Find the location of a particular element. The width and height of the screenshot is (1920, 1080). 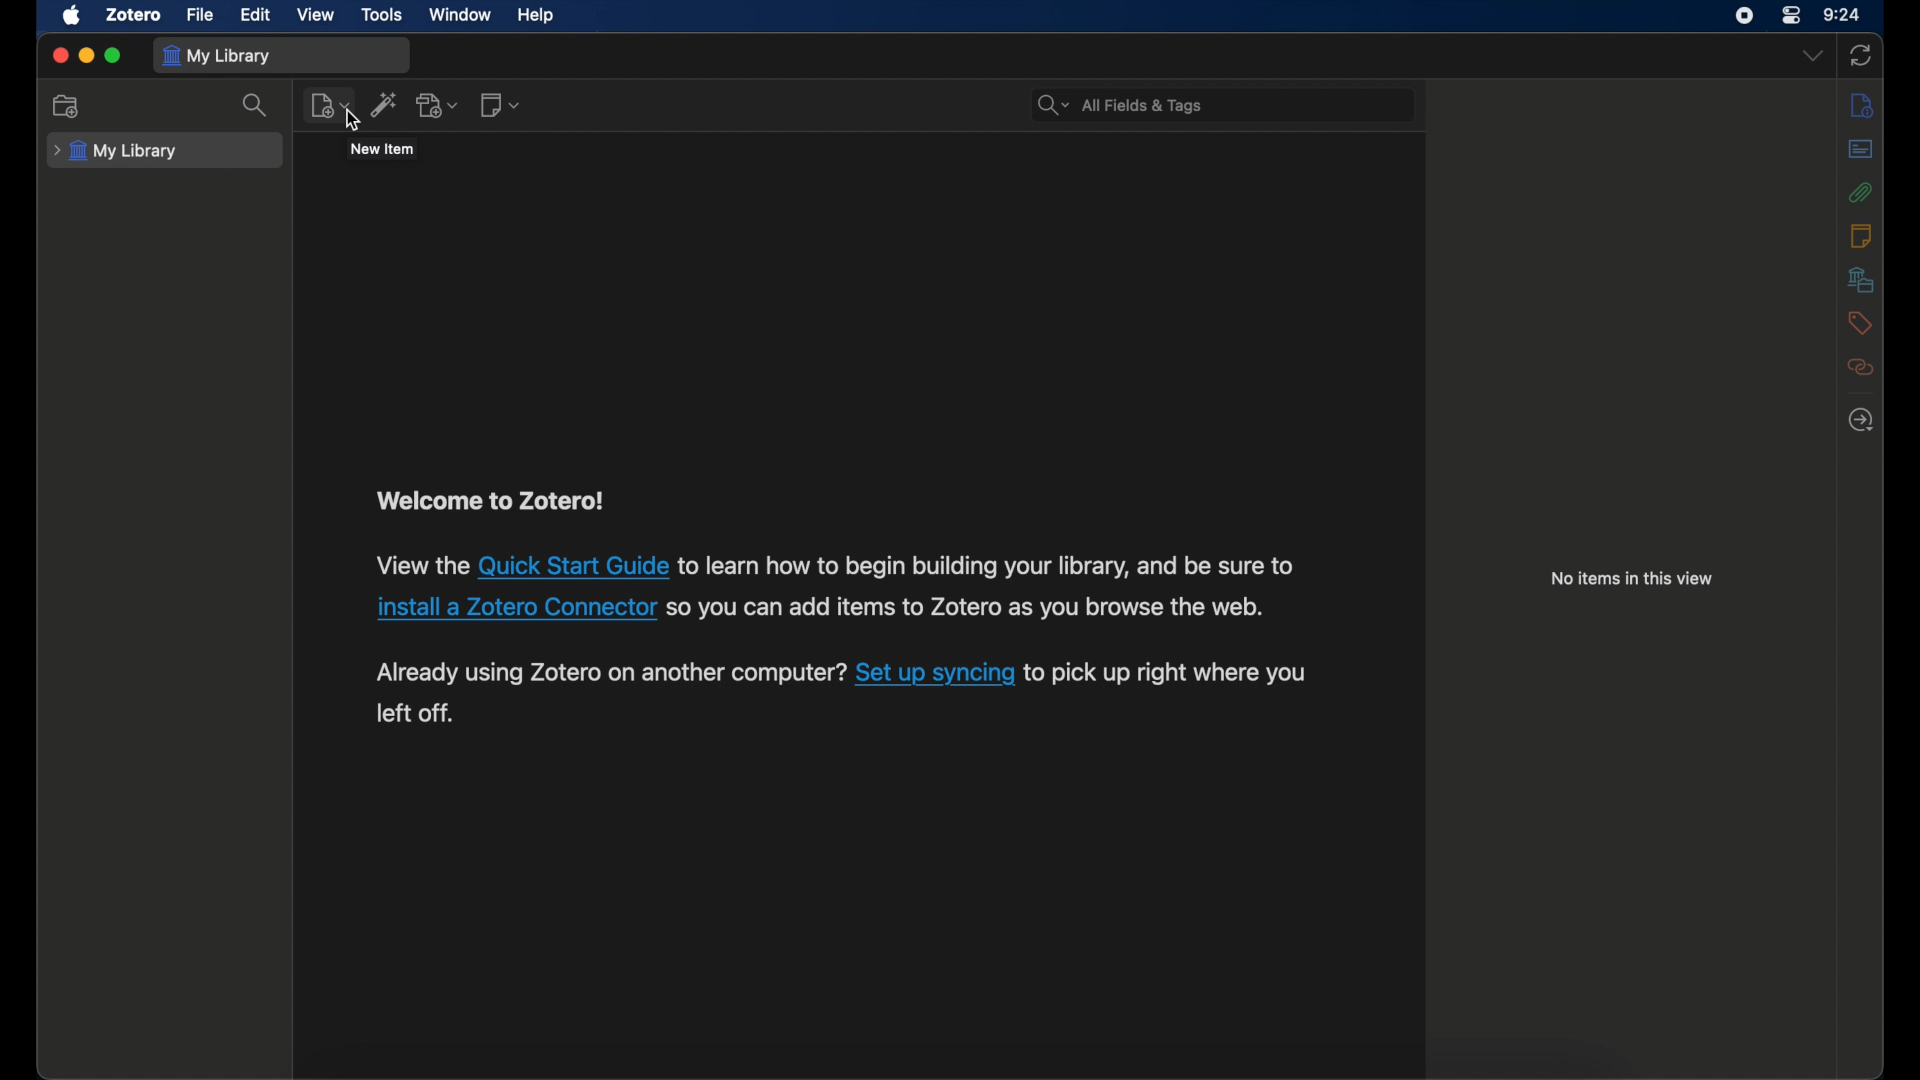

edit is located at coordinates (256, 15).